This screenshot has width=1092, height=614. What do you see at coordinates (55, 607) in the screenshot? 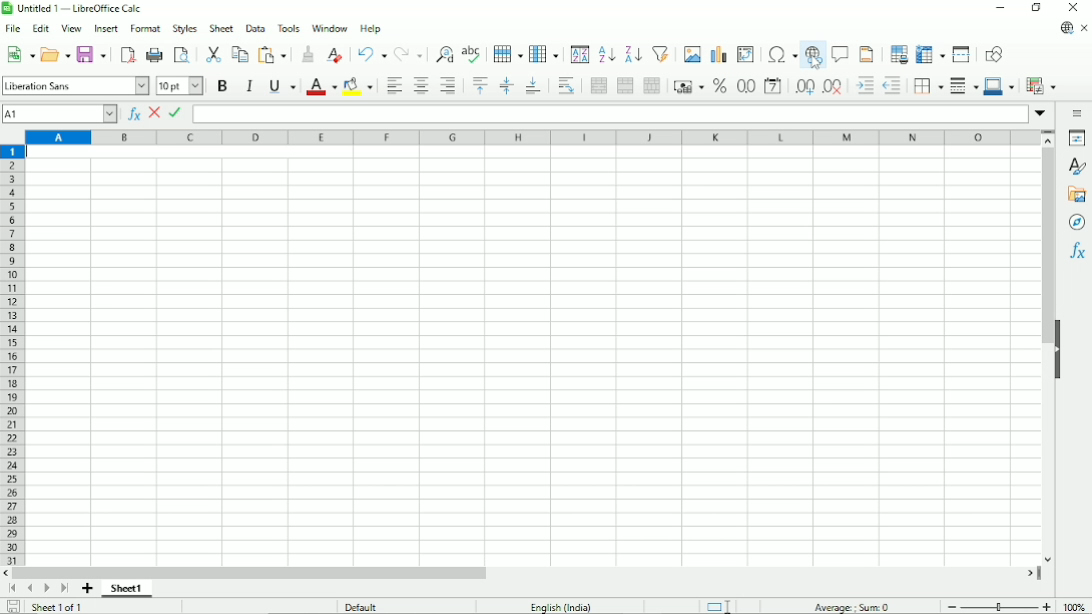
I see `Sheet 1 of 1` at bounding box center [55, 607].